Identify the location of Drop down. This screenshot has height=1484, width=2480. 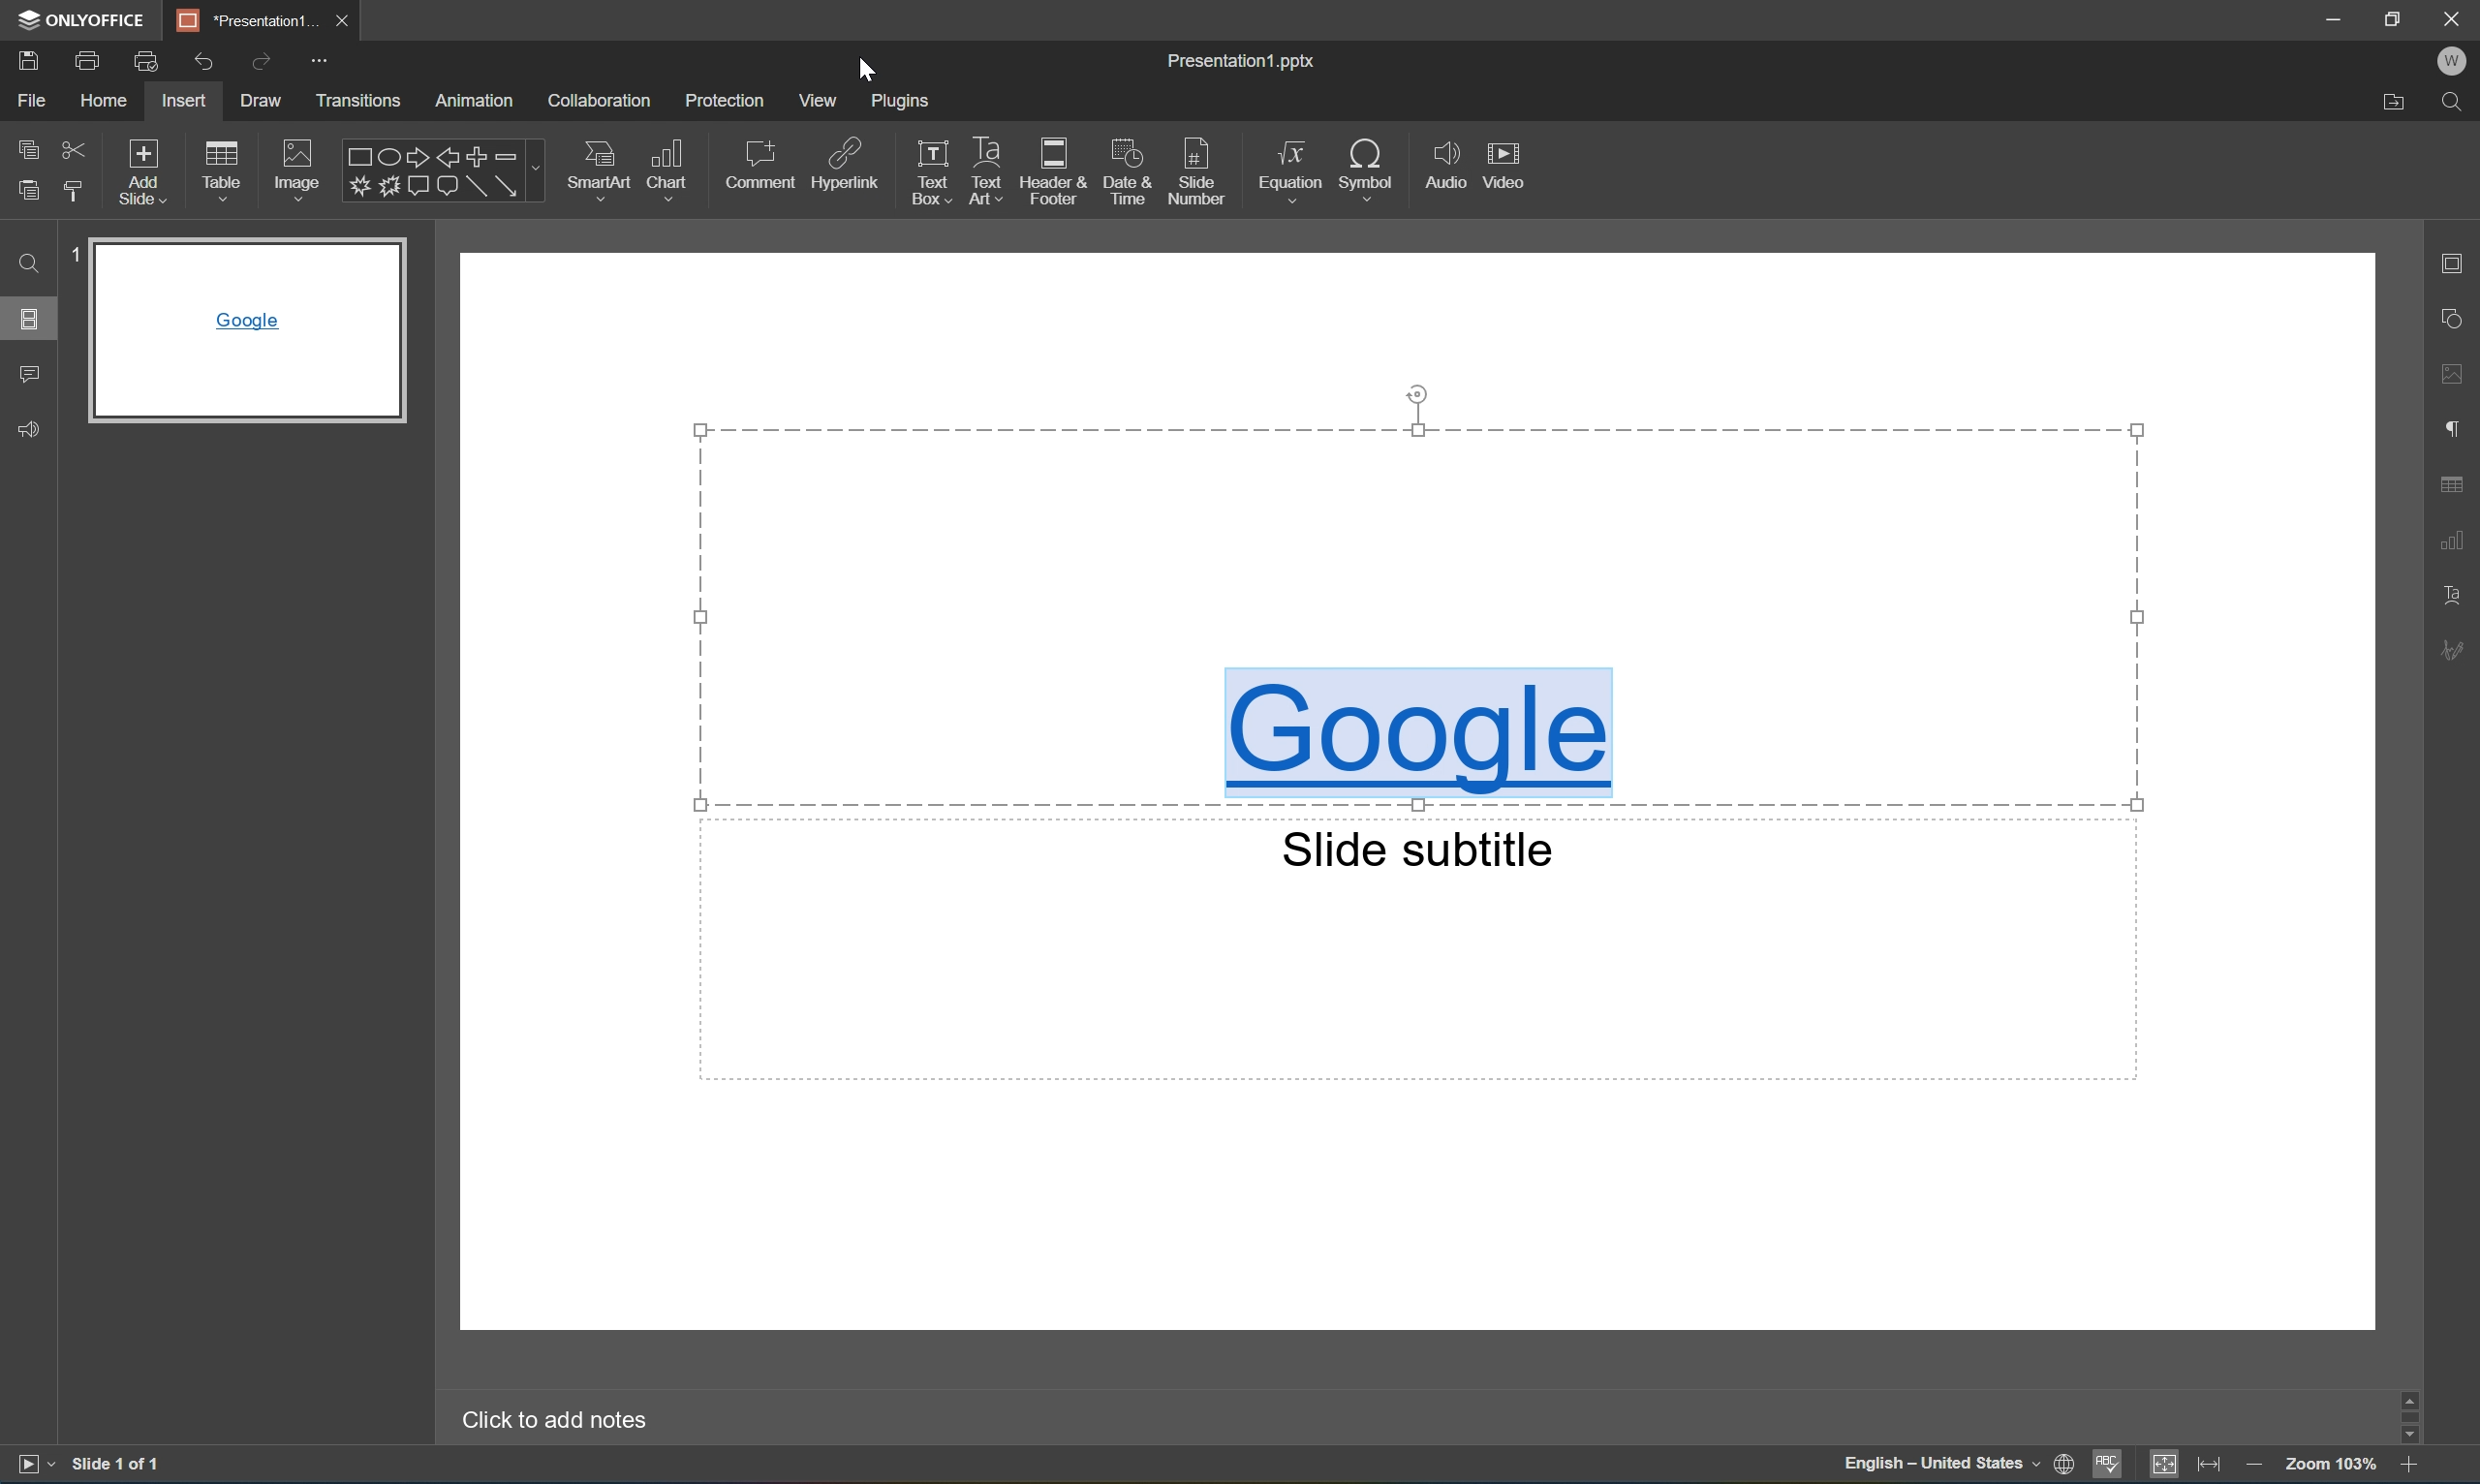
(537, 170).